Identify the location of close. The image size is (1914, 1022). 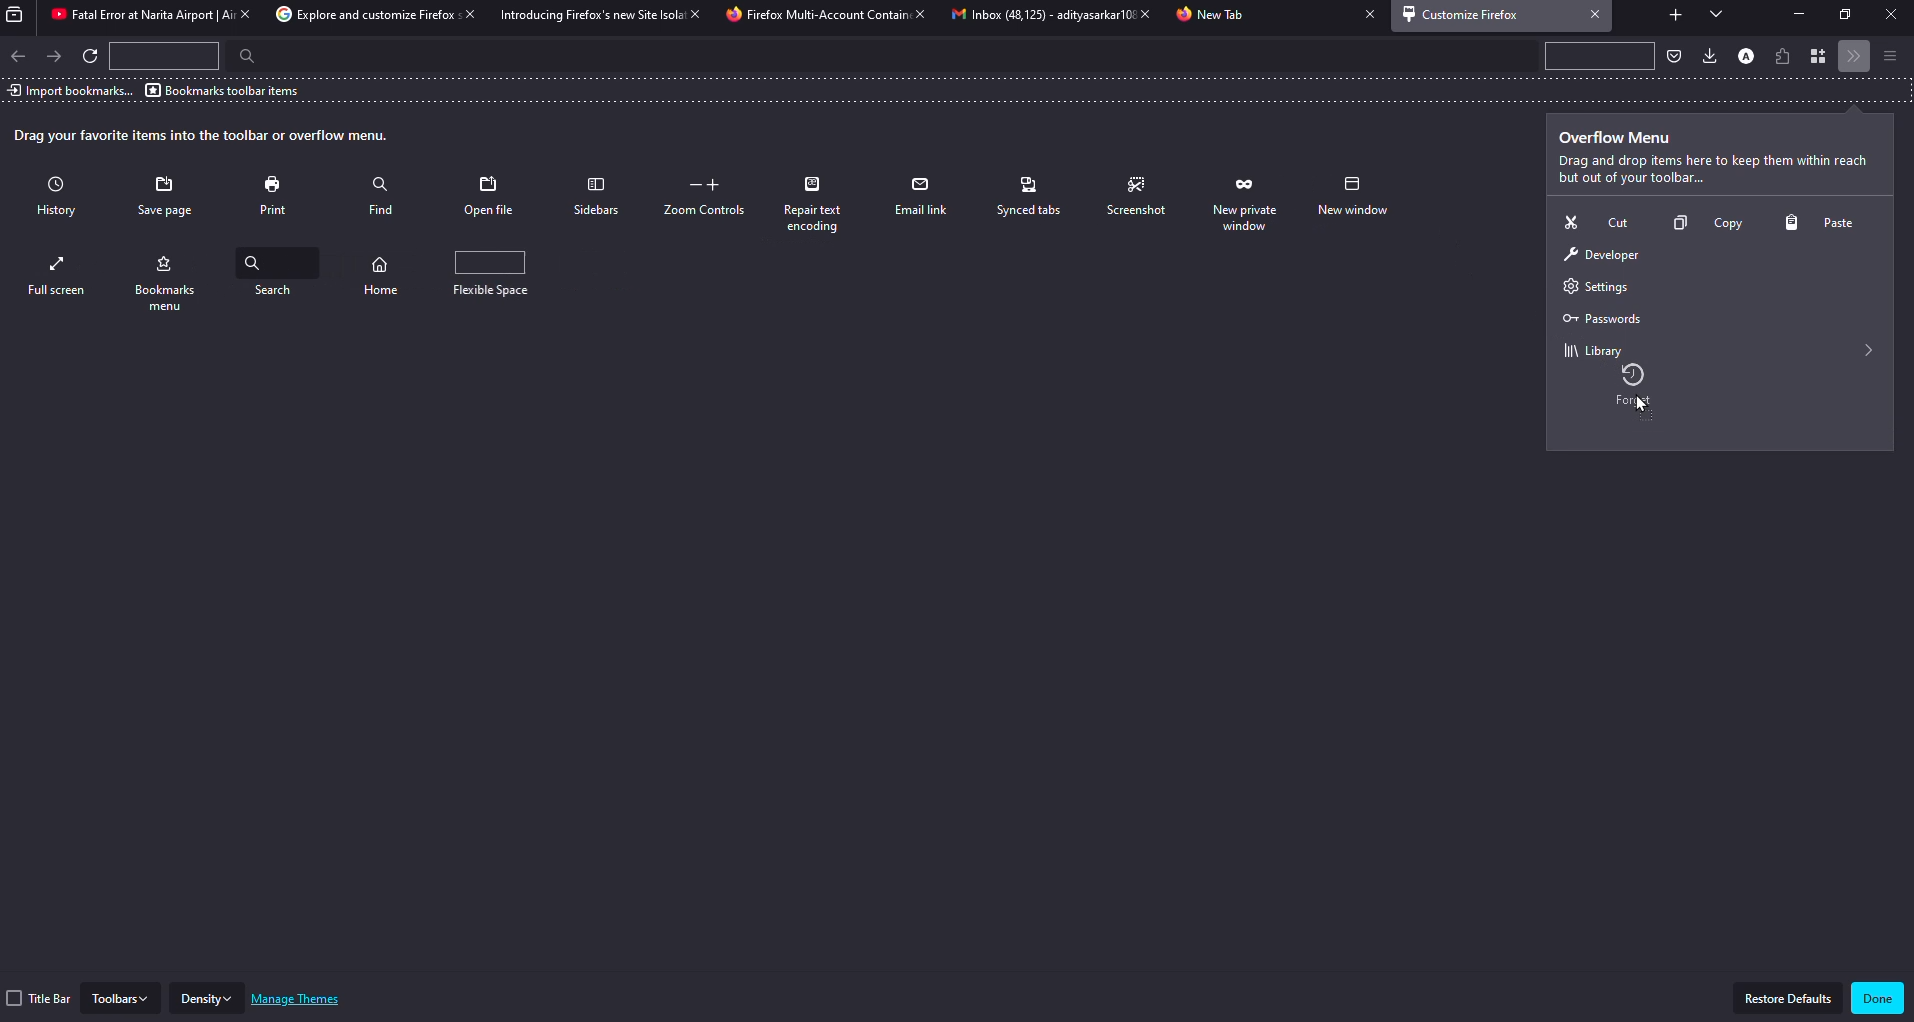
(1596, 14).